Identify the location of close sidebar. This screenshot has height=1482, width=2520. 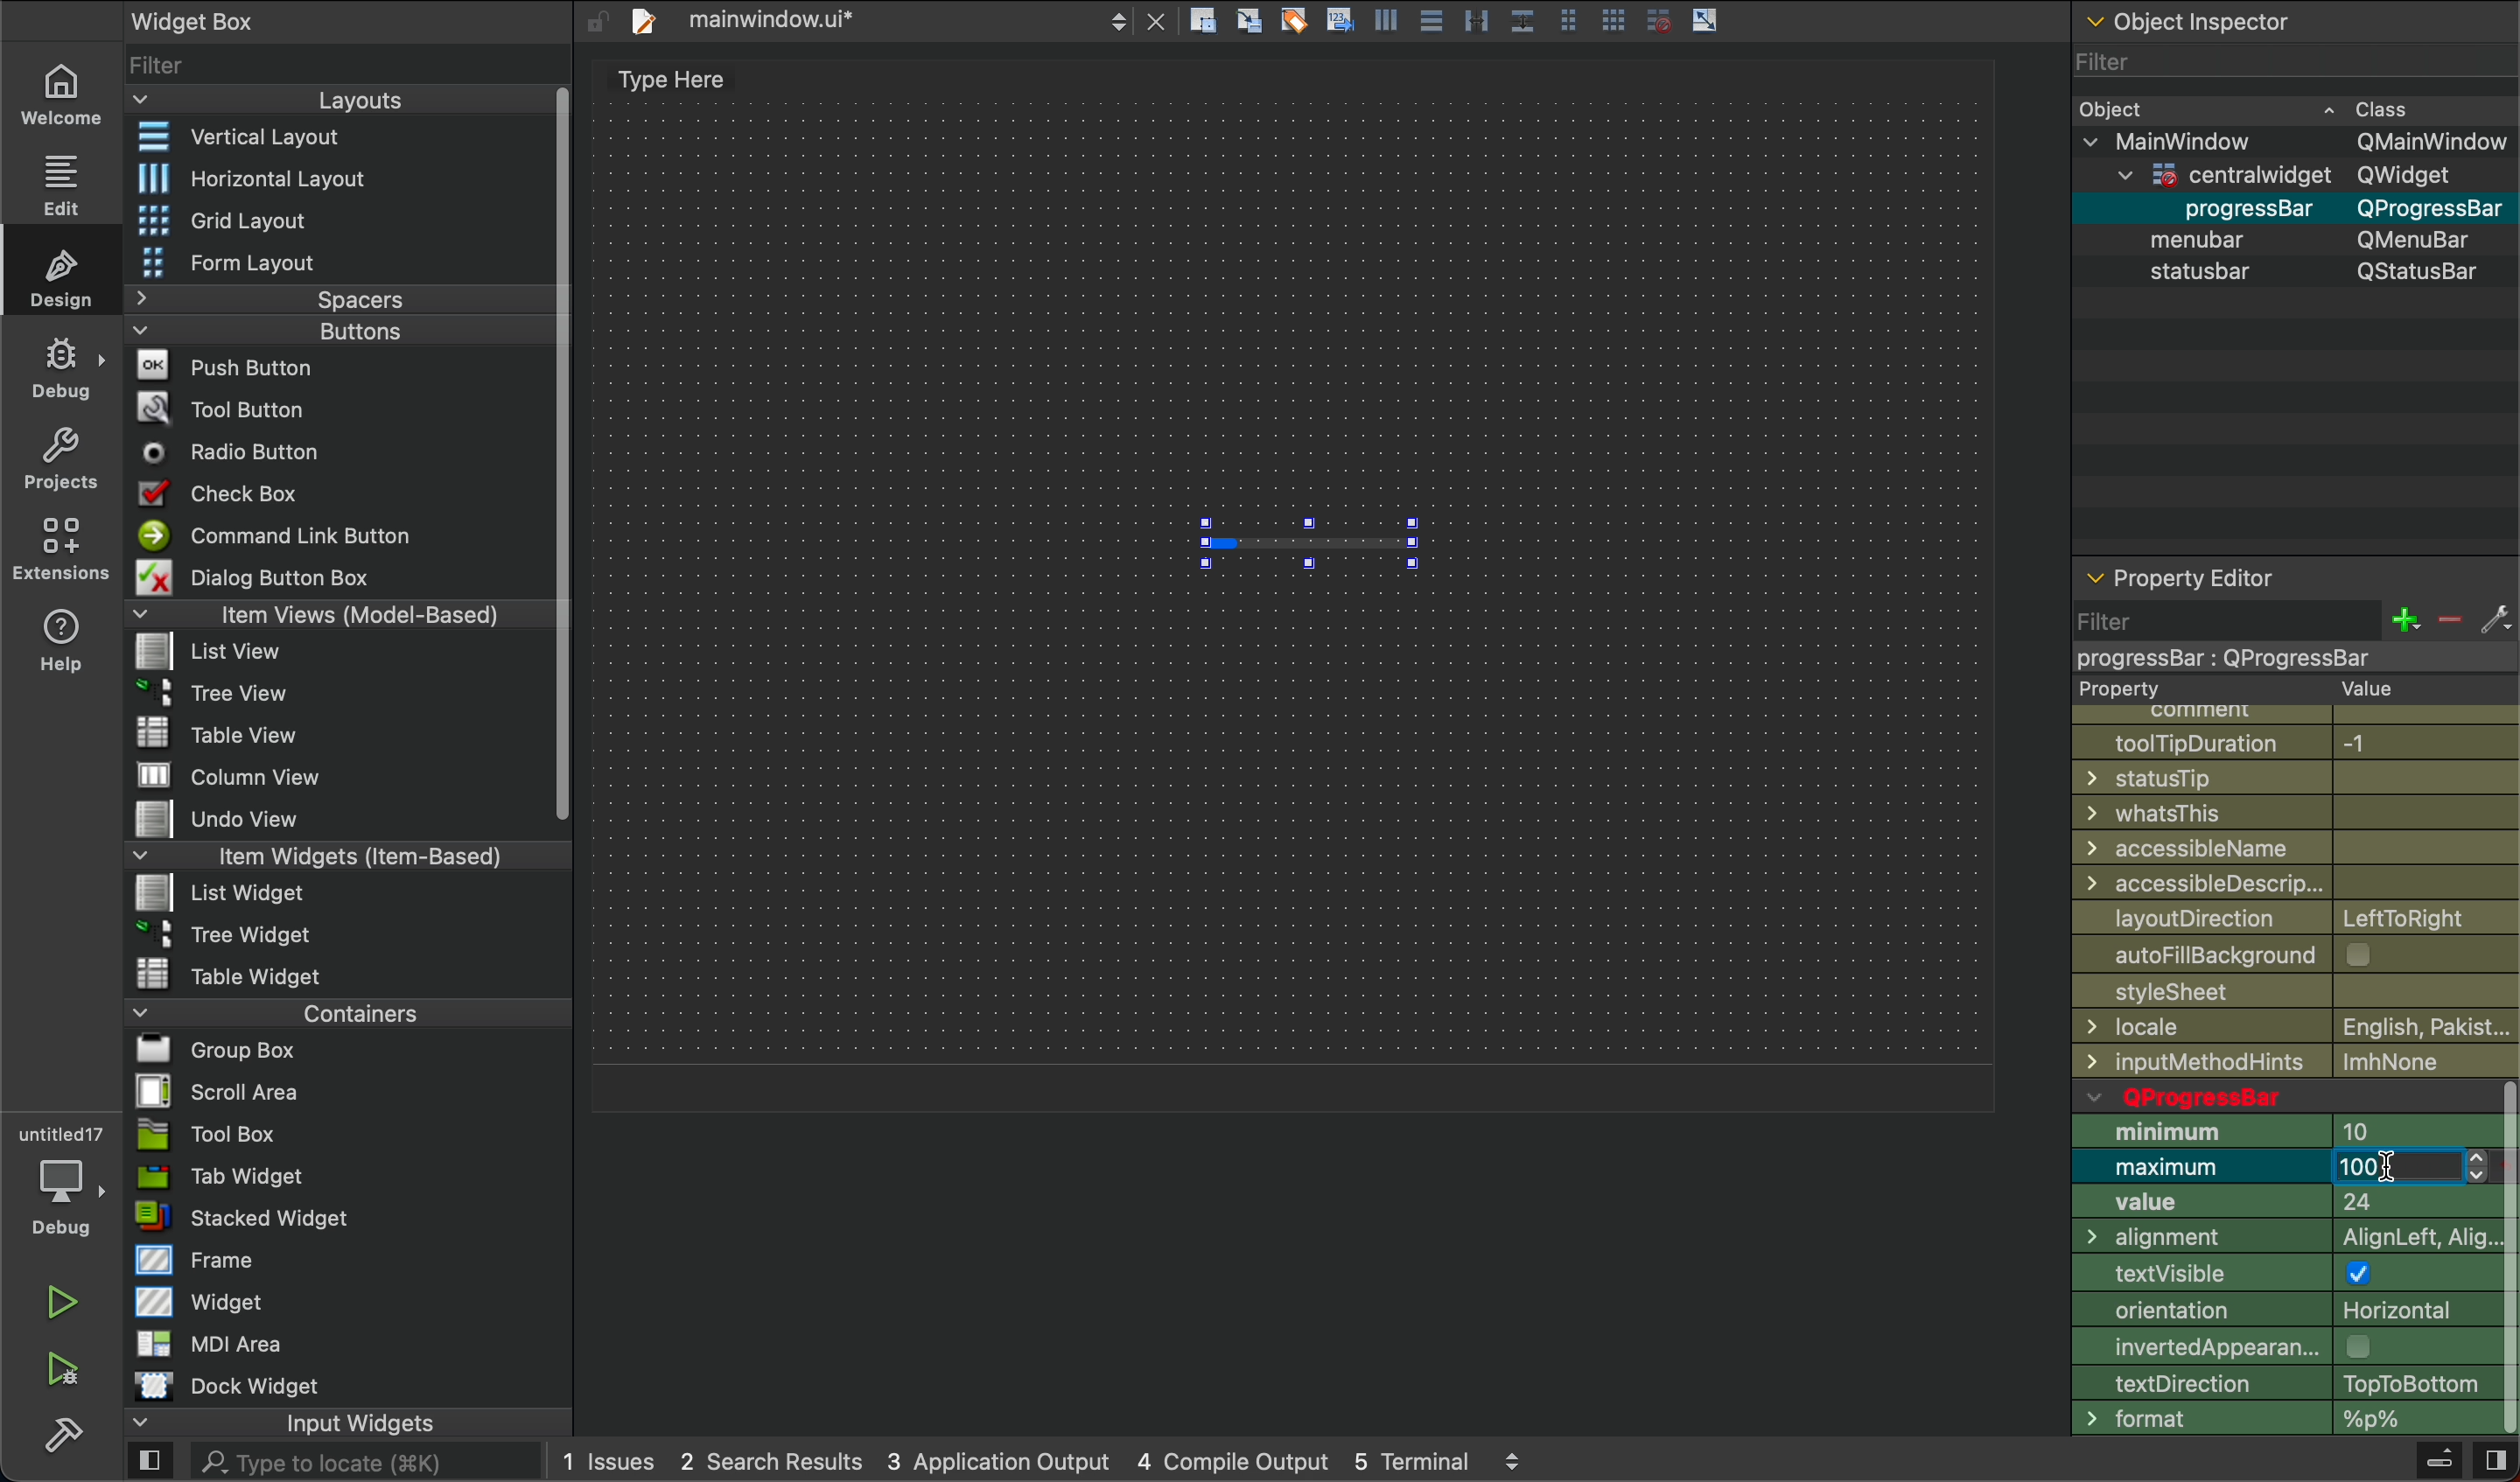
(2493, 1461).